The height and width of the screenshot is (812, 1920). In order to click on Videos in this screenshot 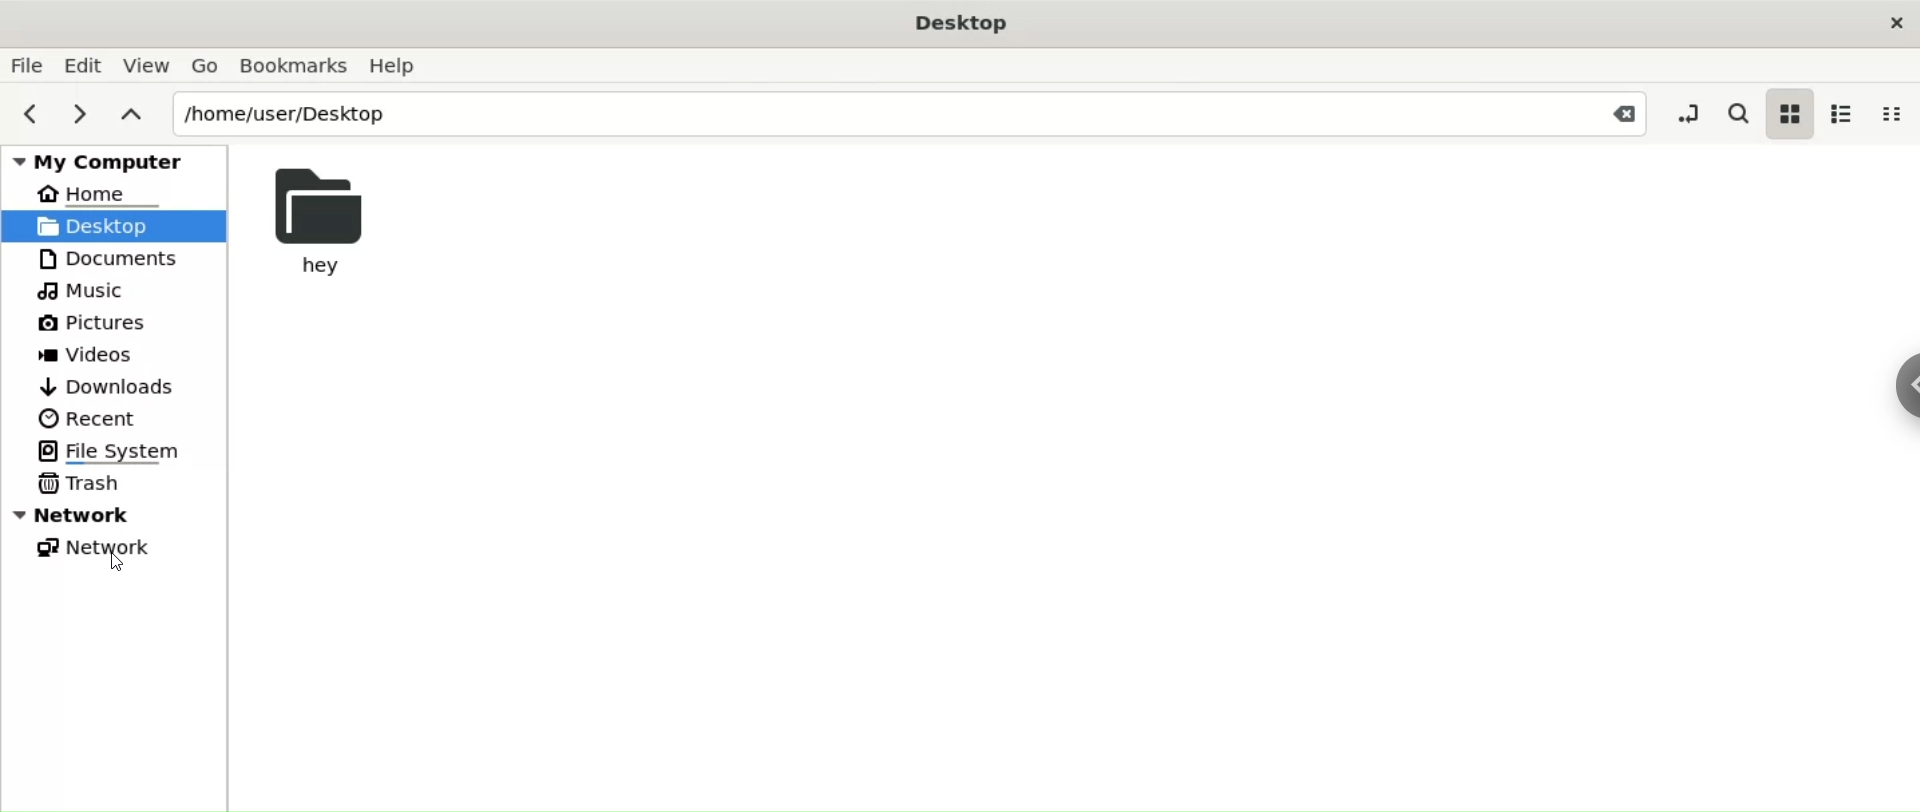, I will do `click(90, 357)`.